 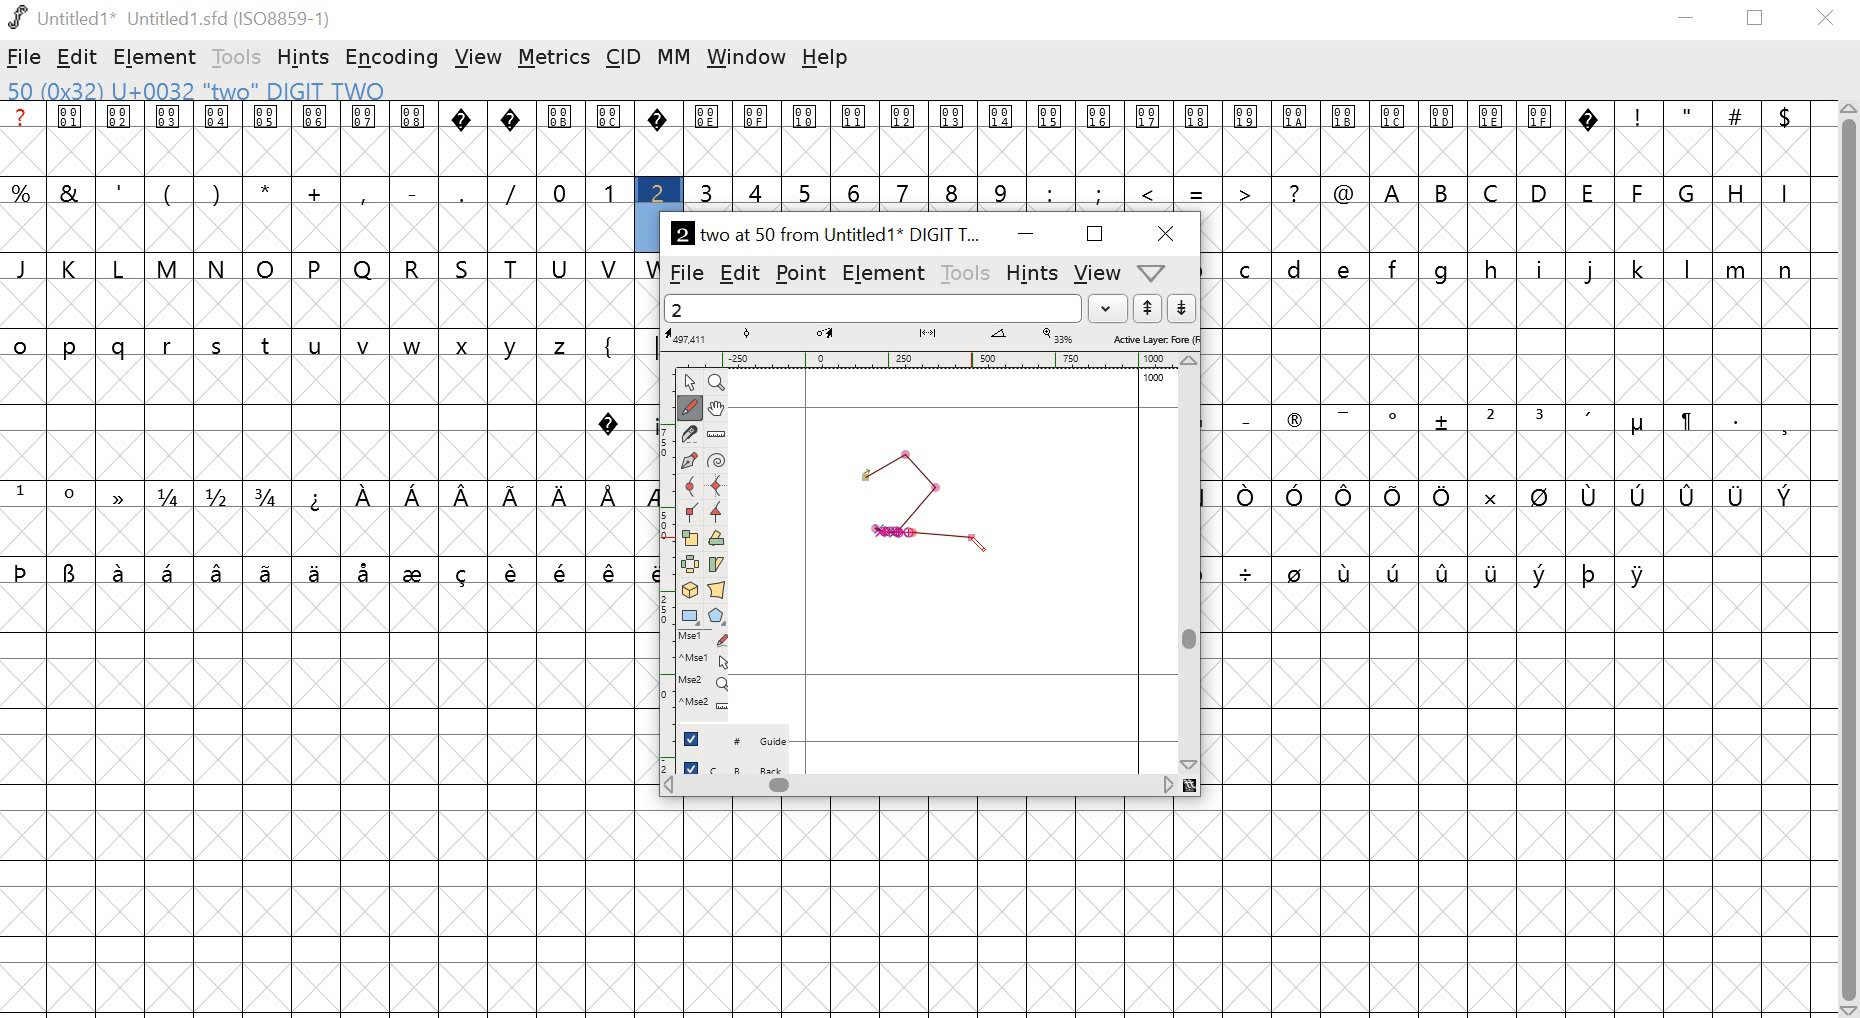 What do you see at coordinates (978, 540) in the screenshot?
I see `pen tool /cursor location` at bounding box center [978, 540].